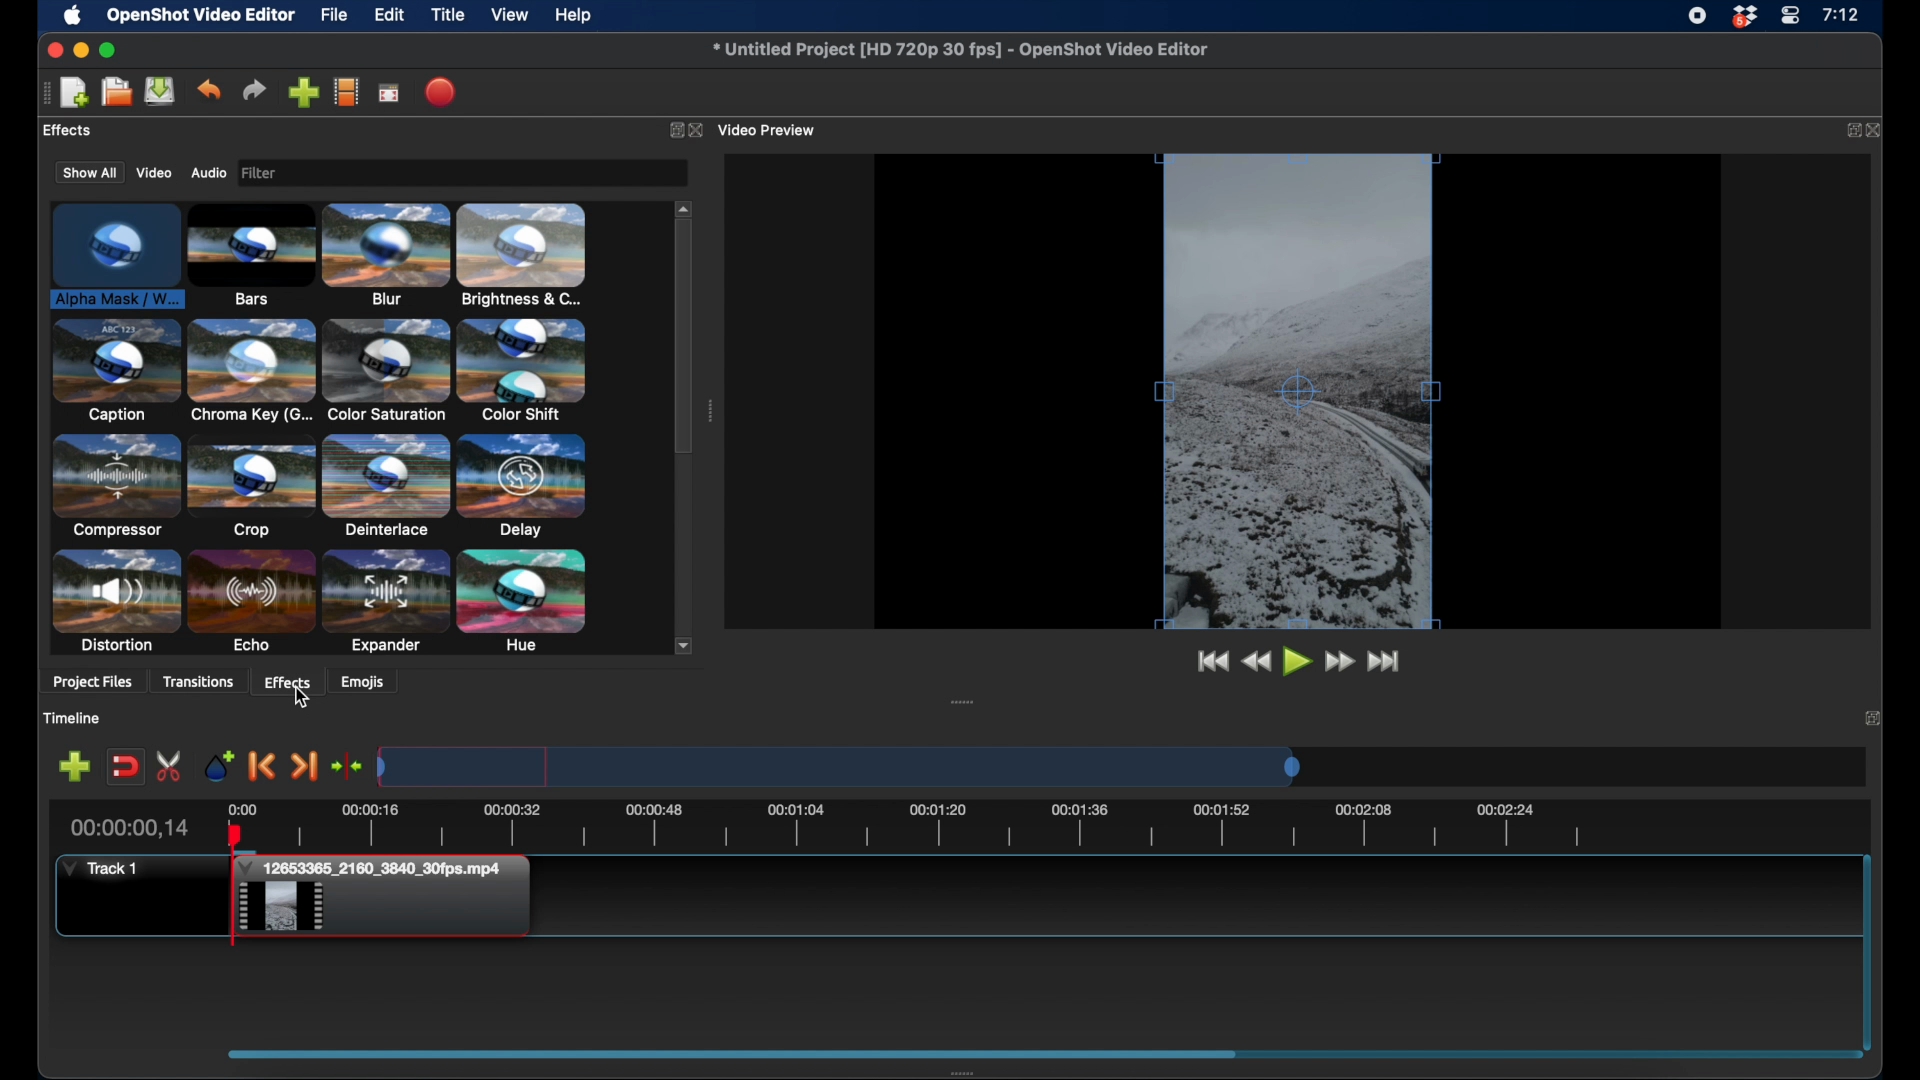 Image resolution: width=1920 pixels, height=1080 pixels. Describe the element at coordinates (386, 485) in the screenshot. I see `deinterlace` at that location.